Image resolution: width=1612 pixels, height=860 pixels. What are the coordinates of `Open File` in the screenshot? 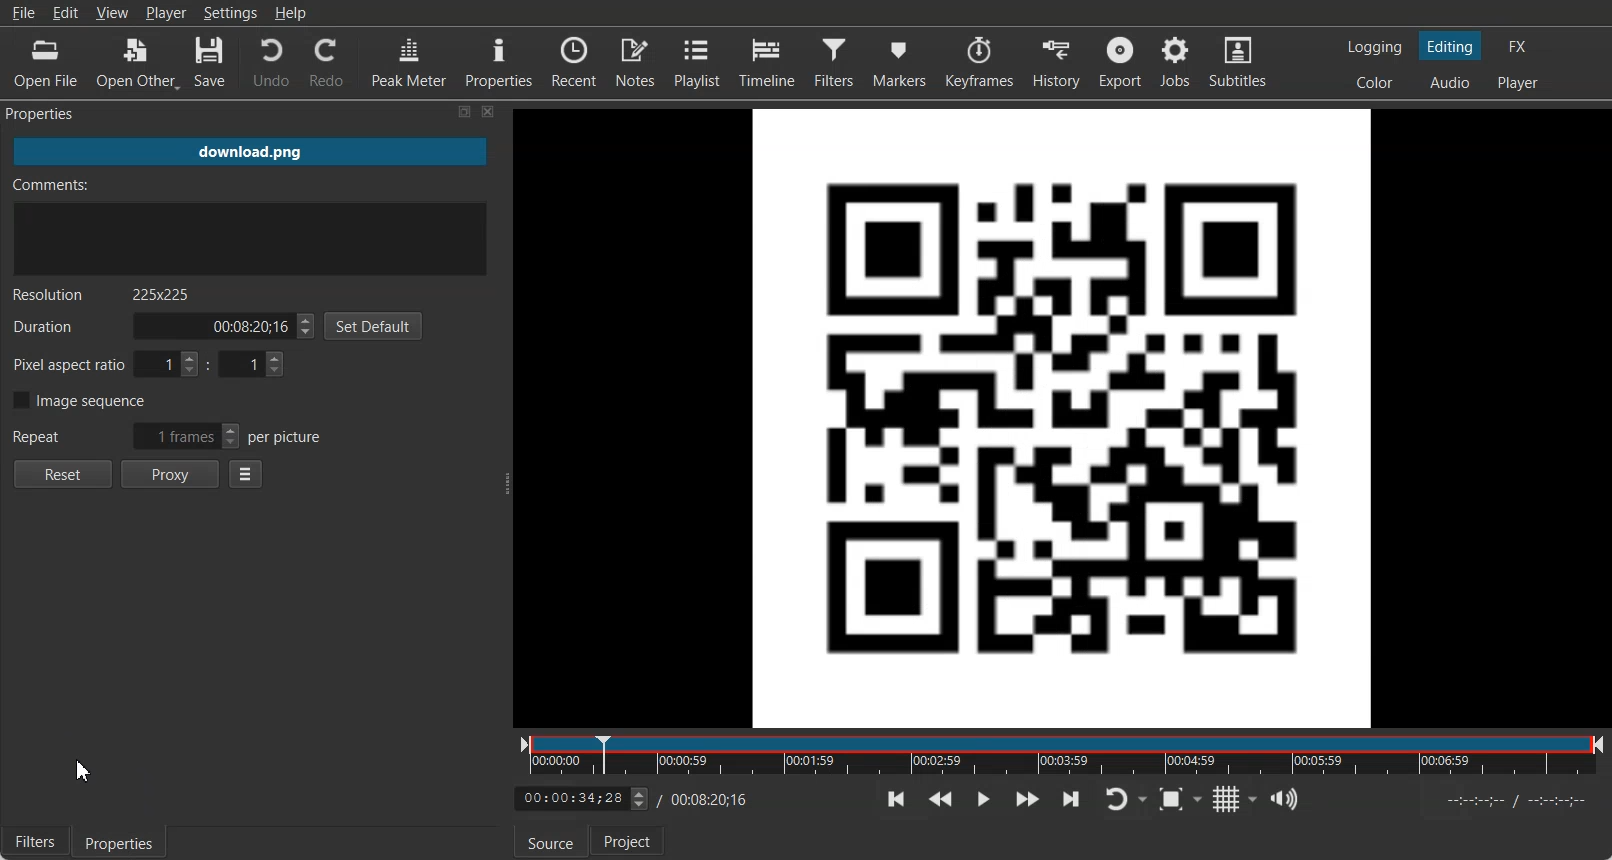 It's located at (45, 61).